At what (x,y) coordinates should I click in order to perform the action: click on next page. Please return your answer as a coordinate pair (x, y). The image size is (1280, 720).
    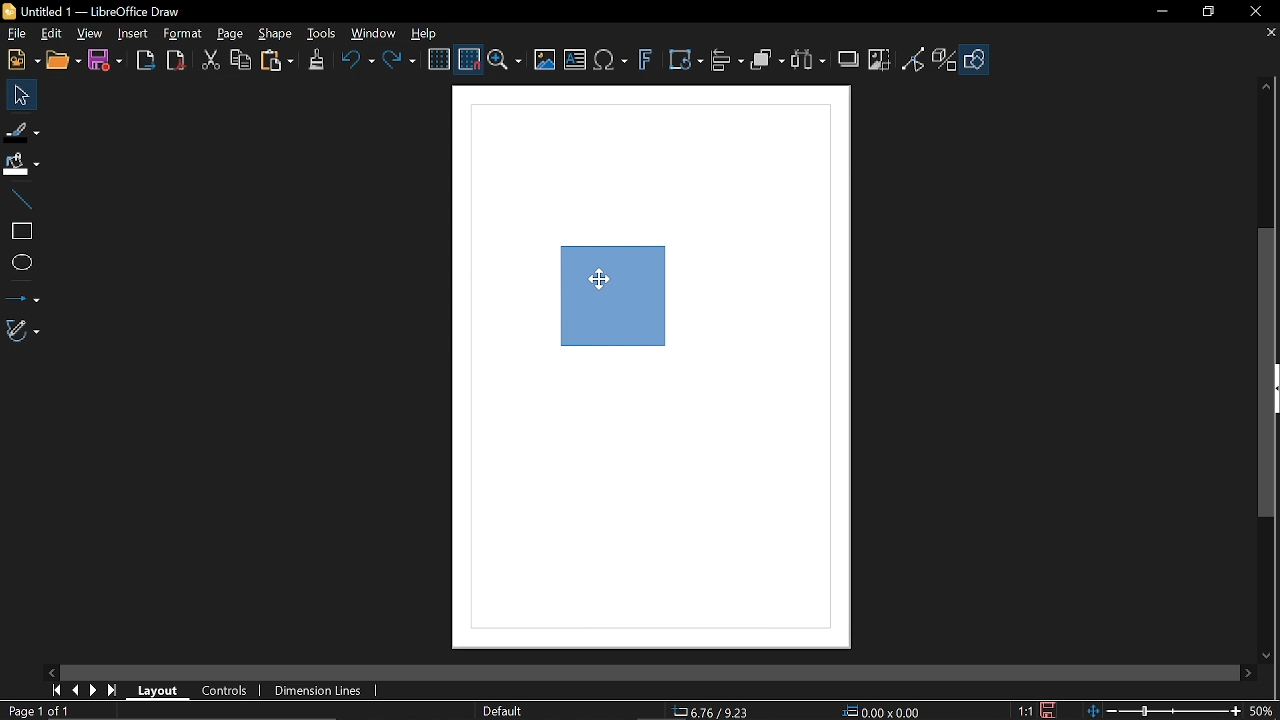
    Looking at the image, I should click on (93, 689).